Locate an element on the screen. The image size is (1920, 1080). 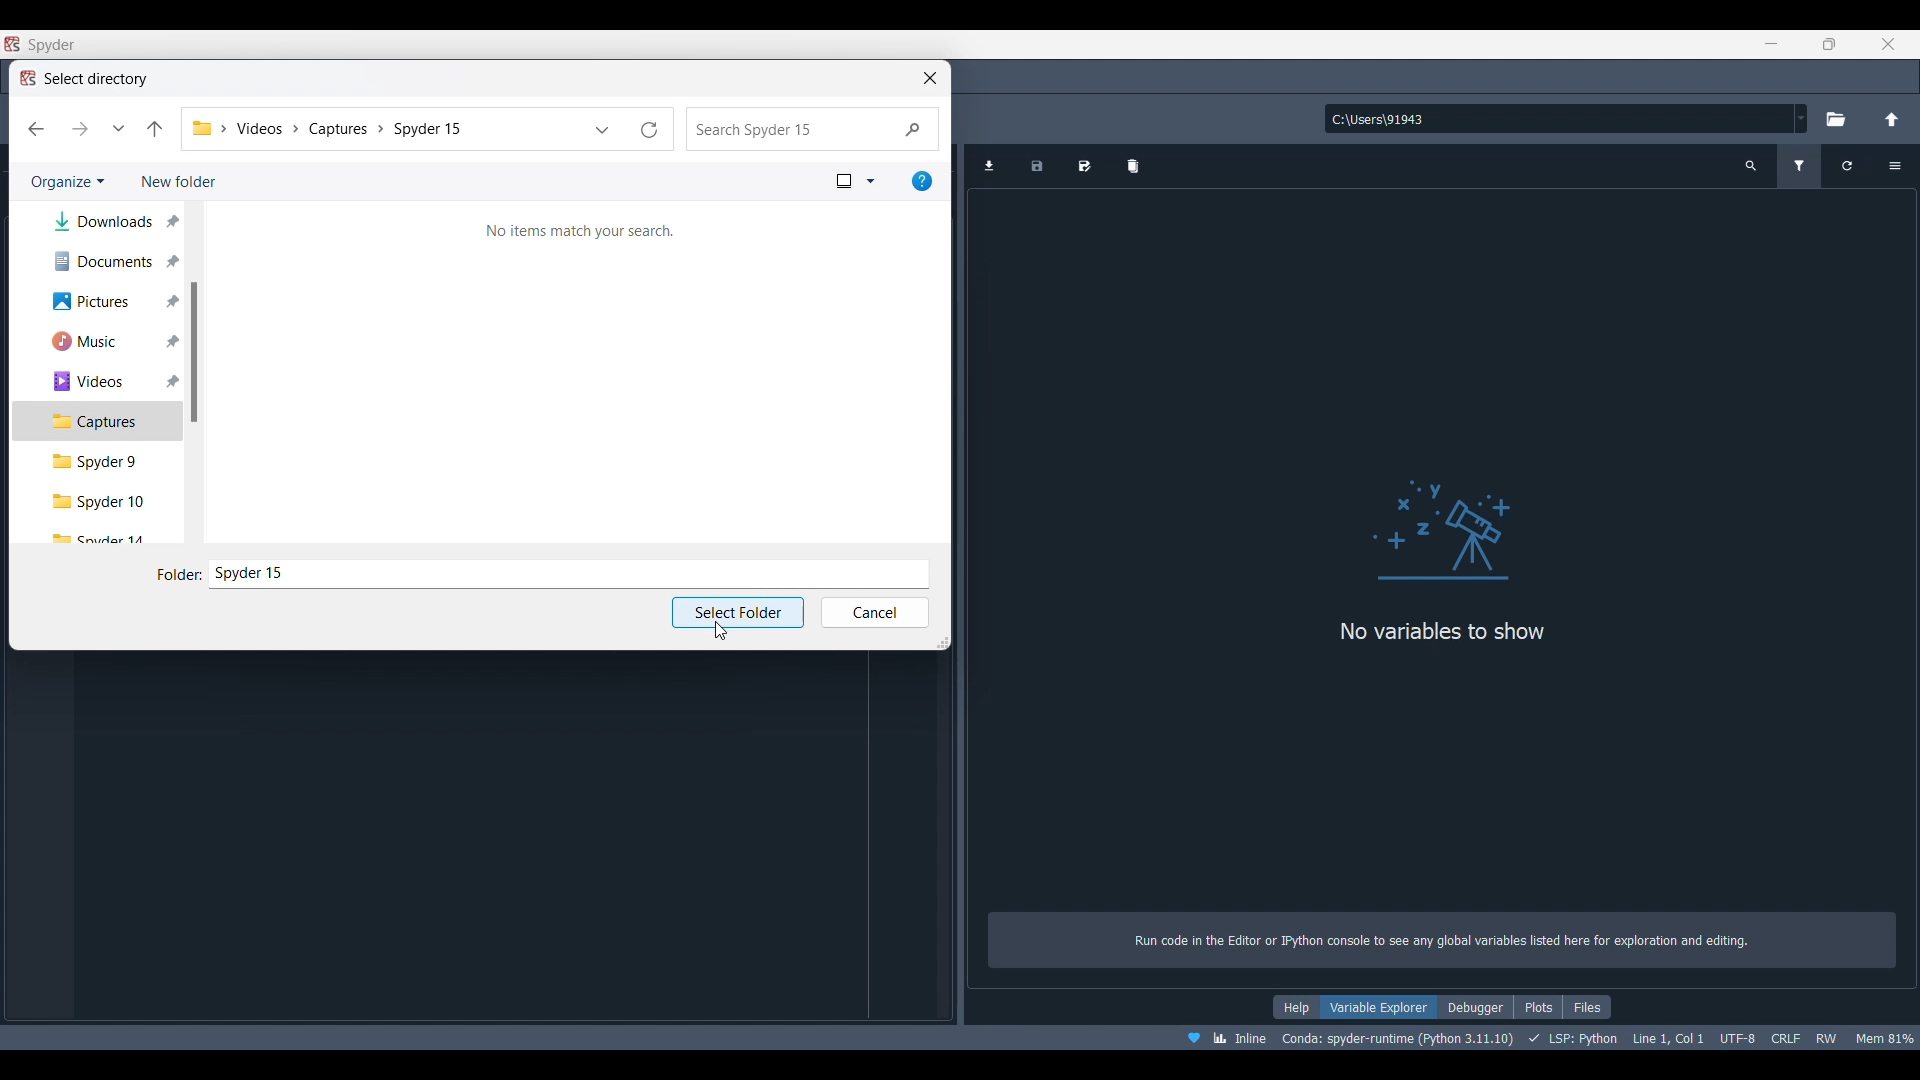
Options is located at coordinates (1895, 166).